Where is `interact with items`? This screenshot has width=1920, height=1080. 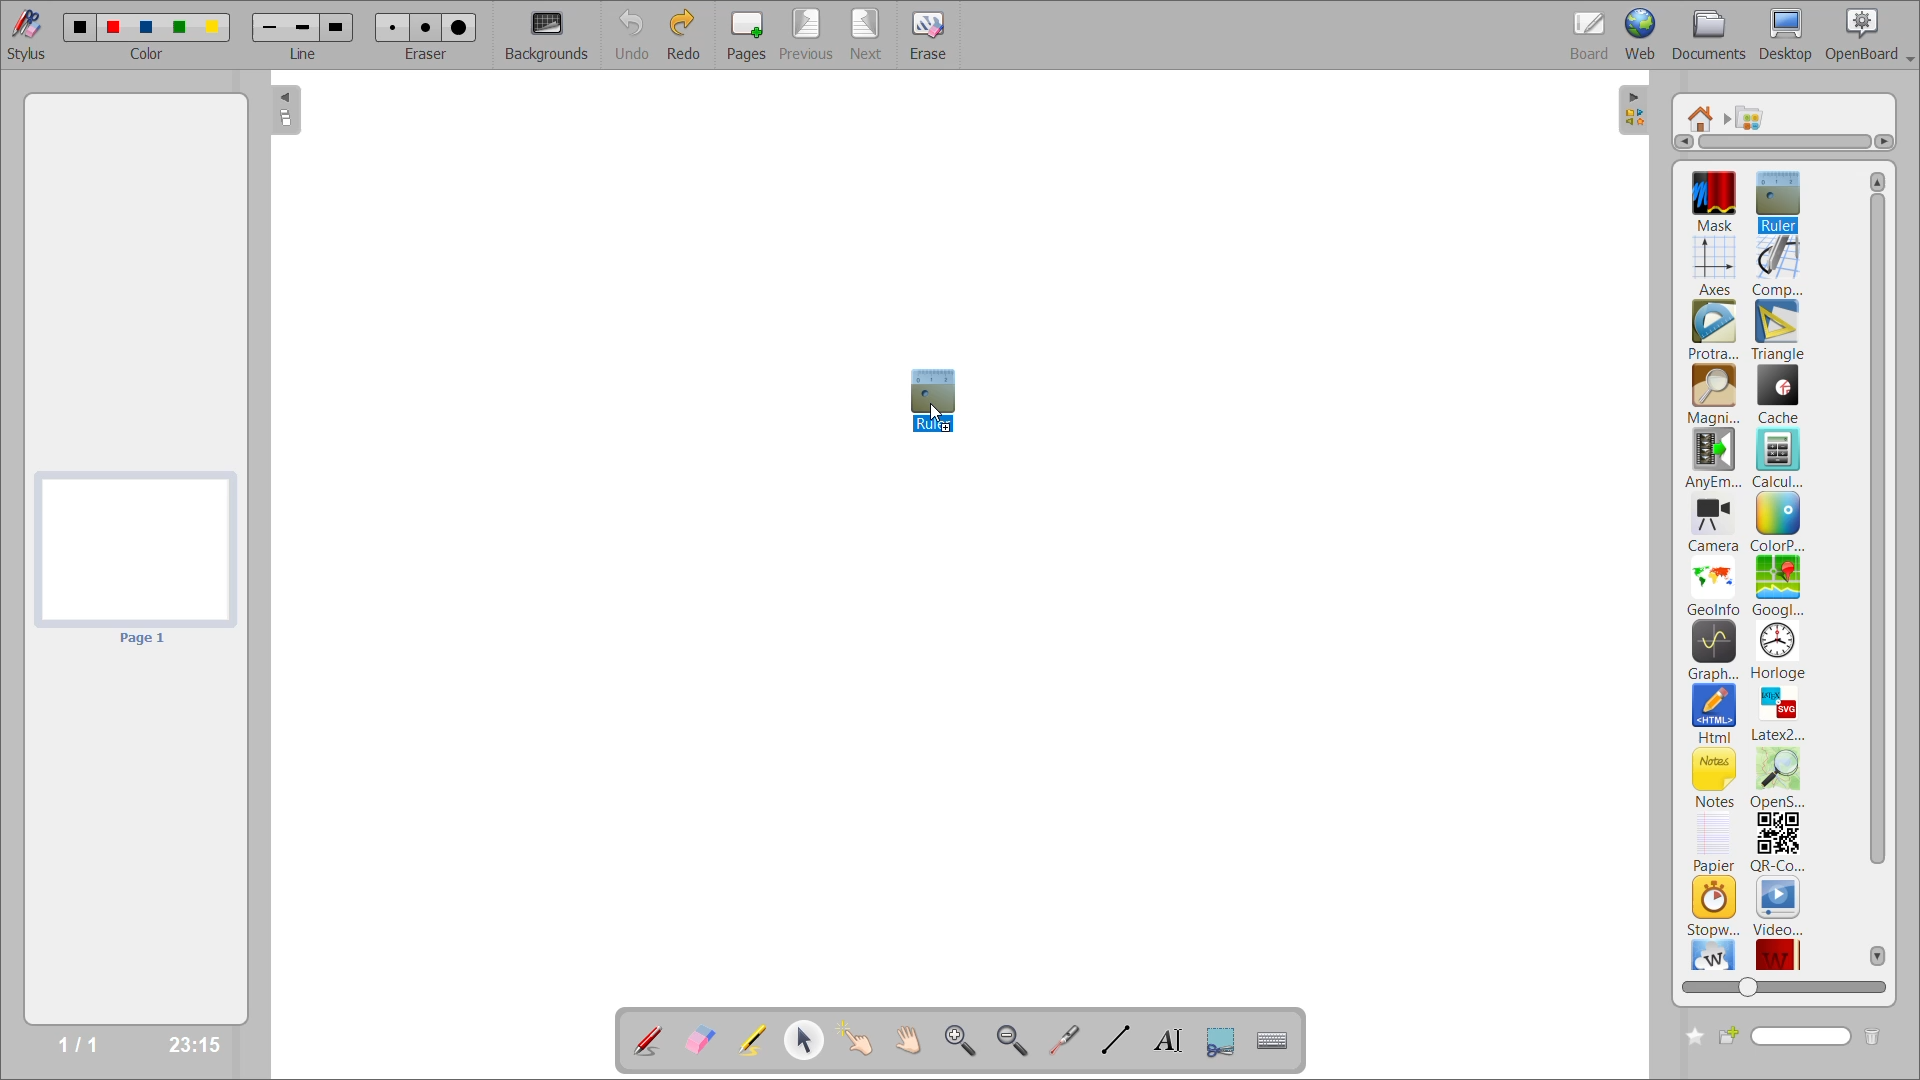
interact with items is located at coordinates (861, 1040).